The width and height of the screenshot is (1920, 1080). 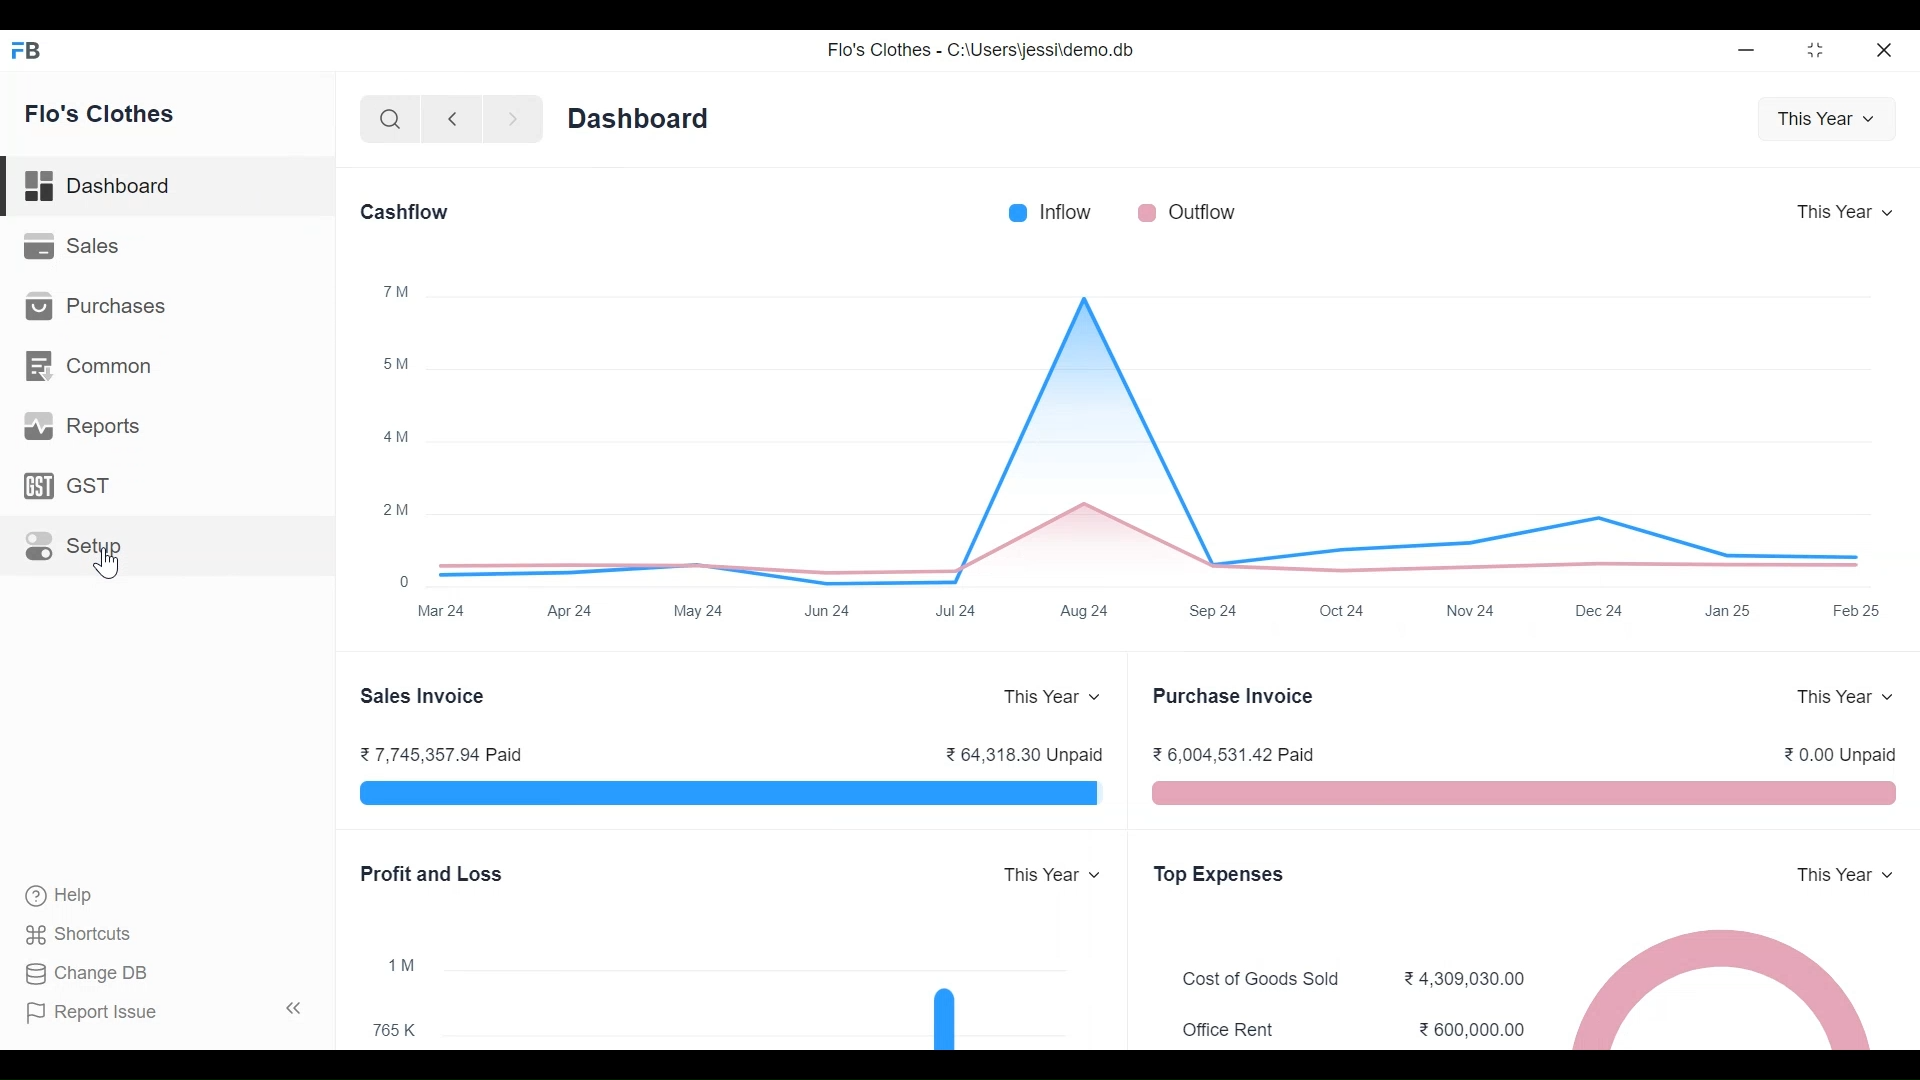 I want to click on shortcuts, so click(x=78, y=935).